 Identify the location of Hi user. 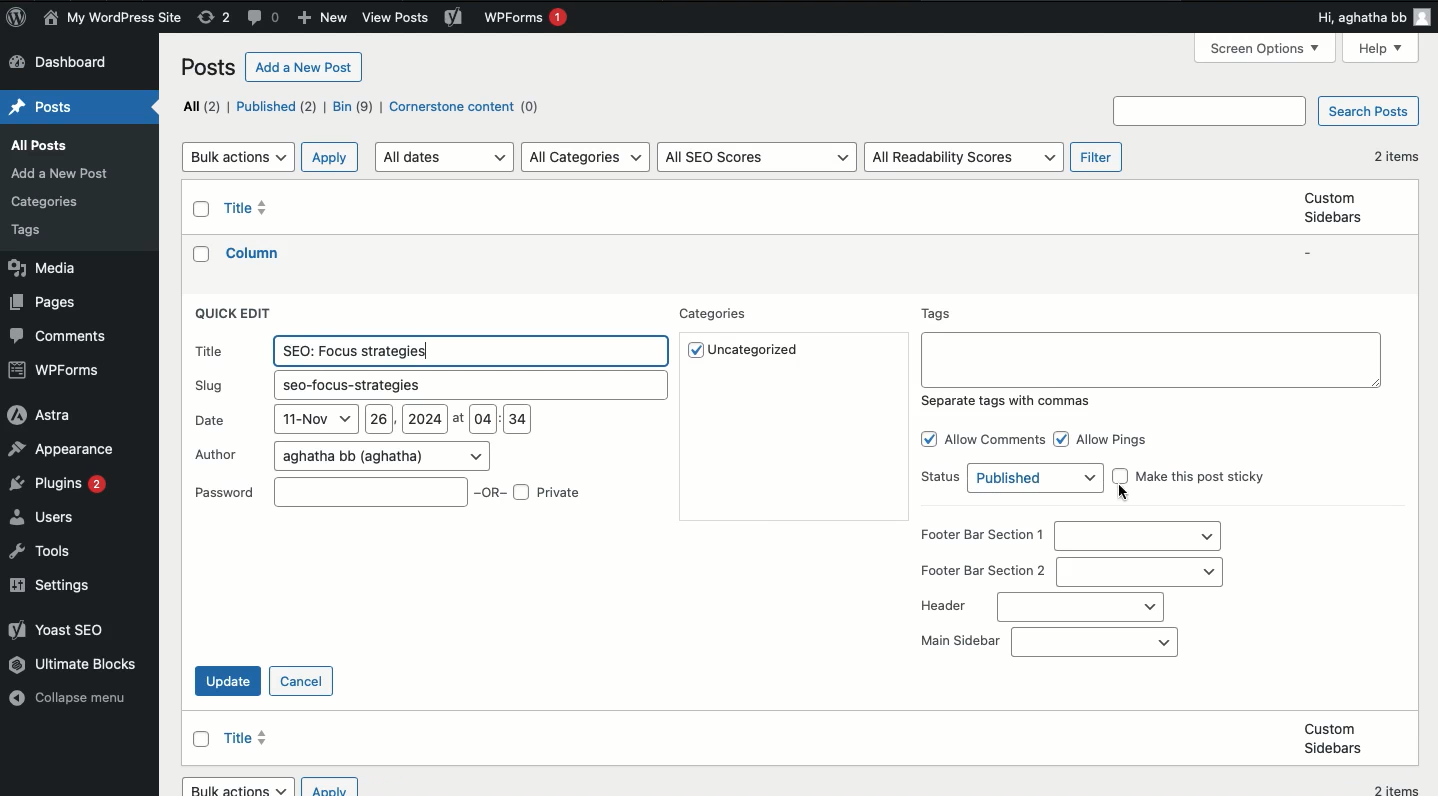
(1370, 17).